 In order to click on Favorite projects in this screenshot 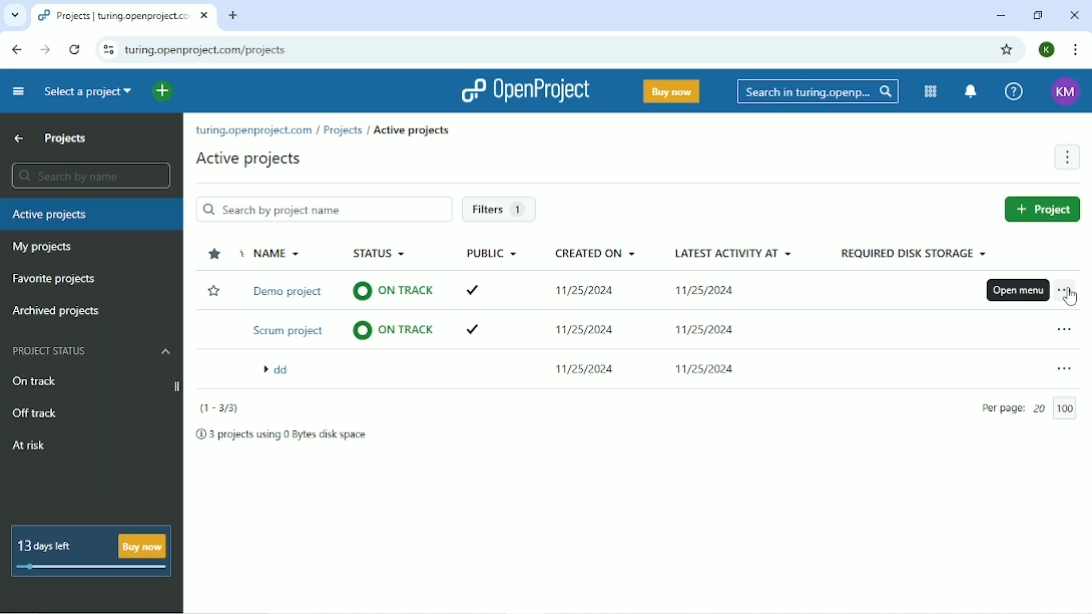, I will do `click(61, 279)`.